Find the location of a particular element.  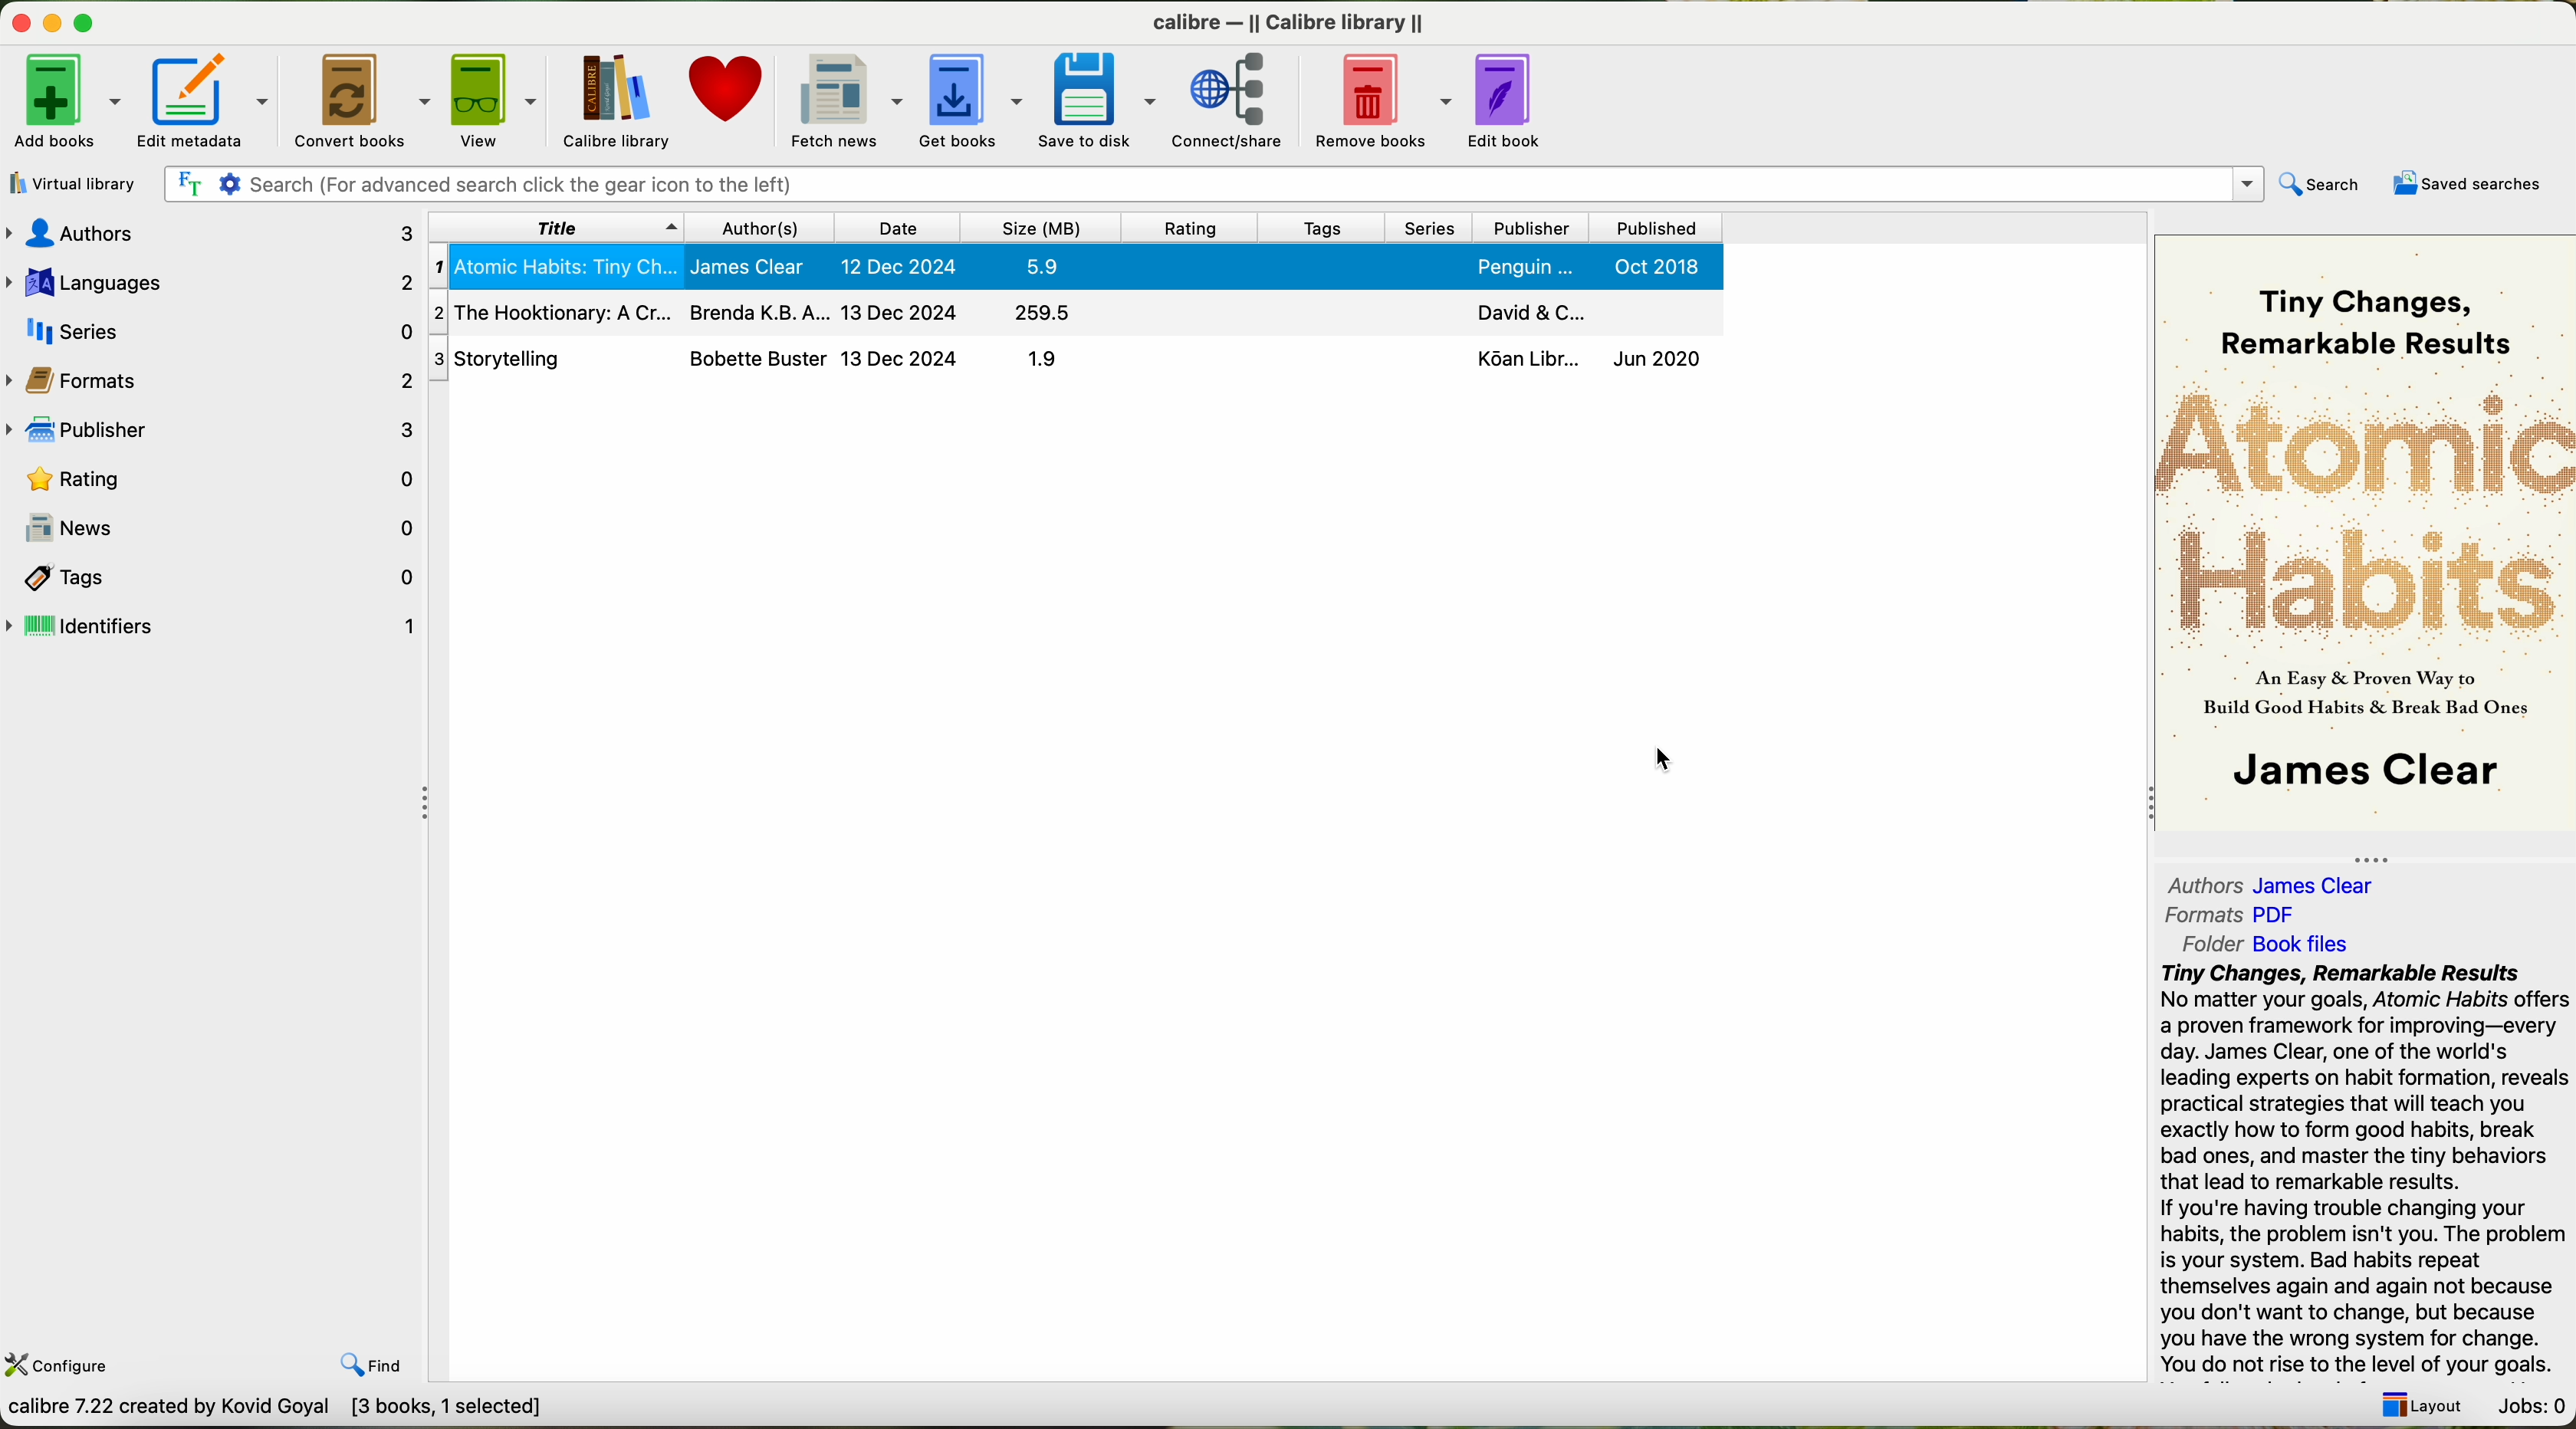

1| Atomic Habits: Tiny Ch... James Clear 12 Dec 2024 5.9 is located at coordinates (759, 269).